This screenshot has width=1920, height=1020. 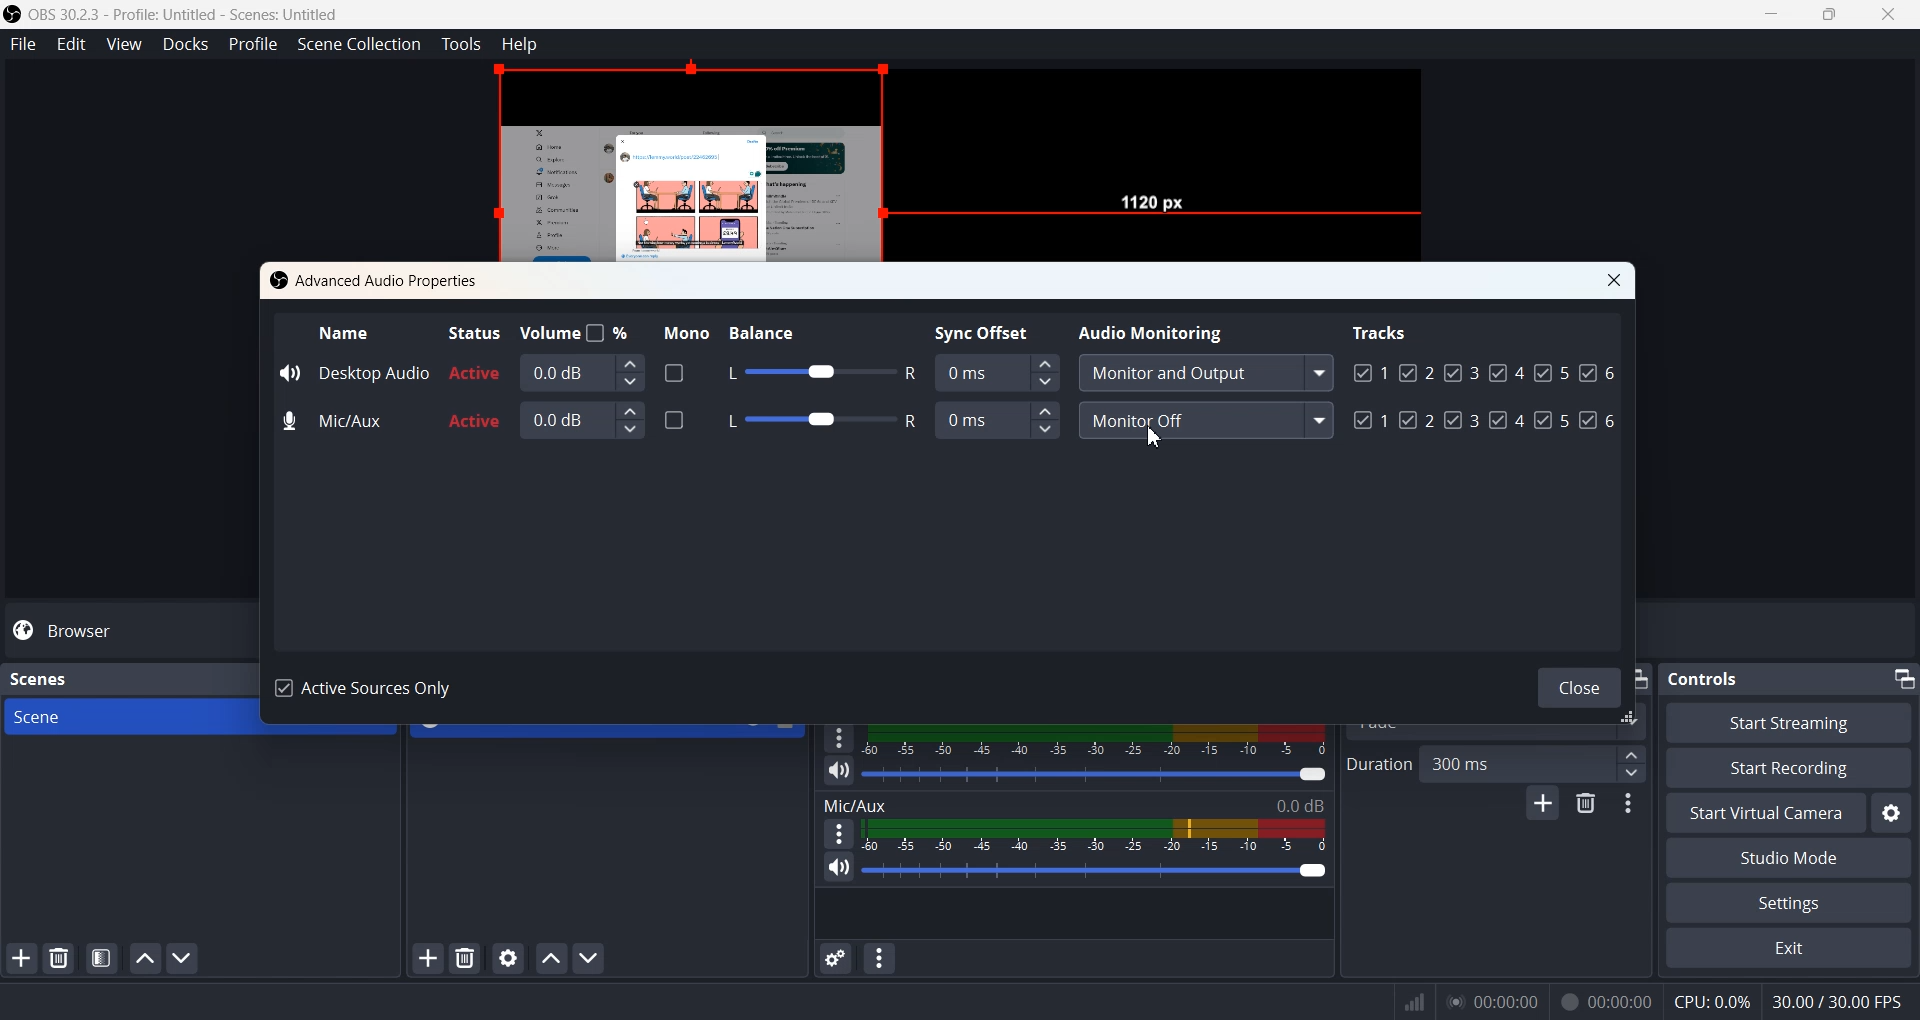 What do you see at coordinates (472, 331) in the screenshot?
I see `Status` at bounding box center [472, 331].